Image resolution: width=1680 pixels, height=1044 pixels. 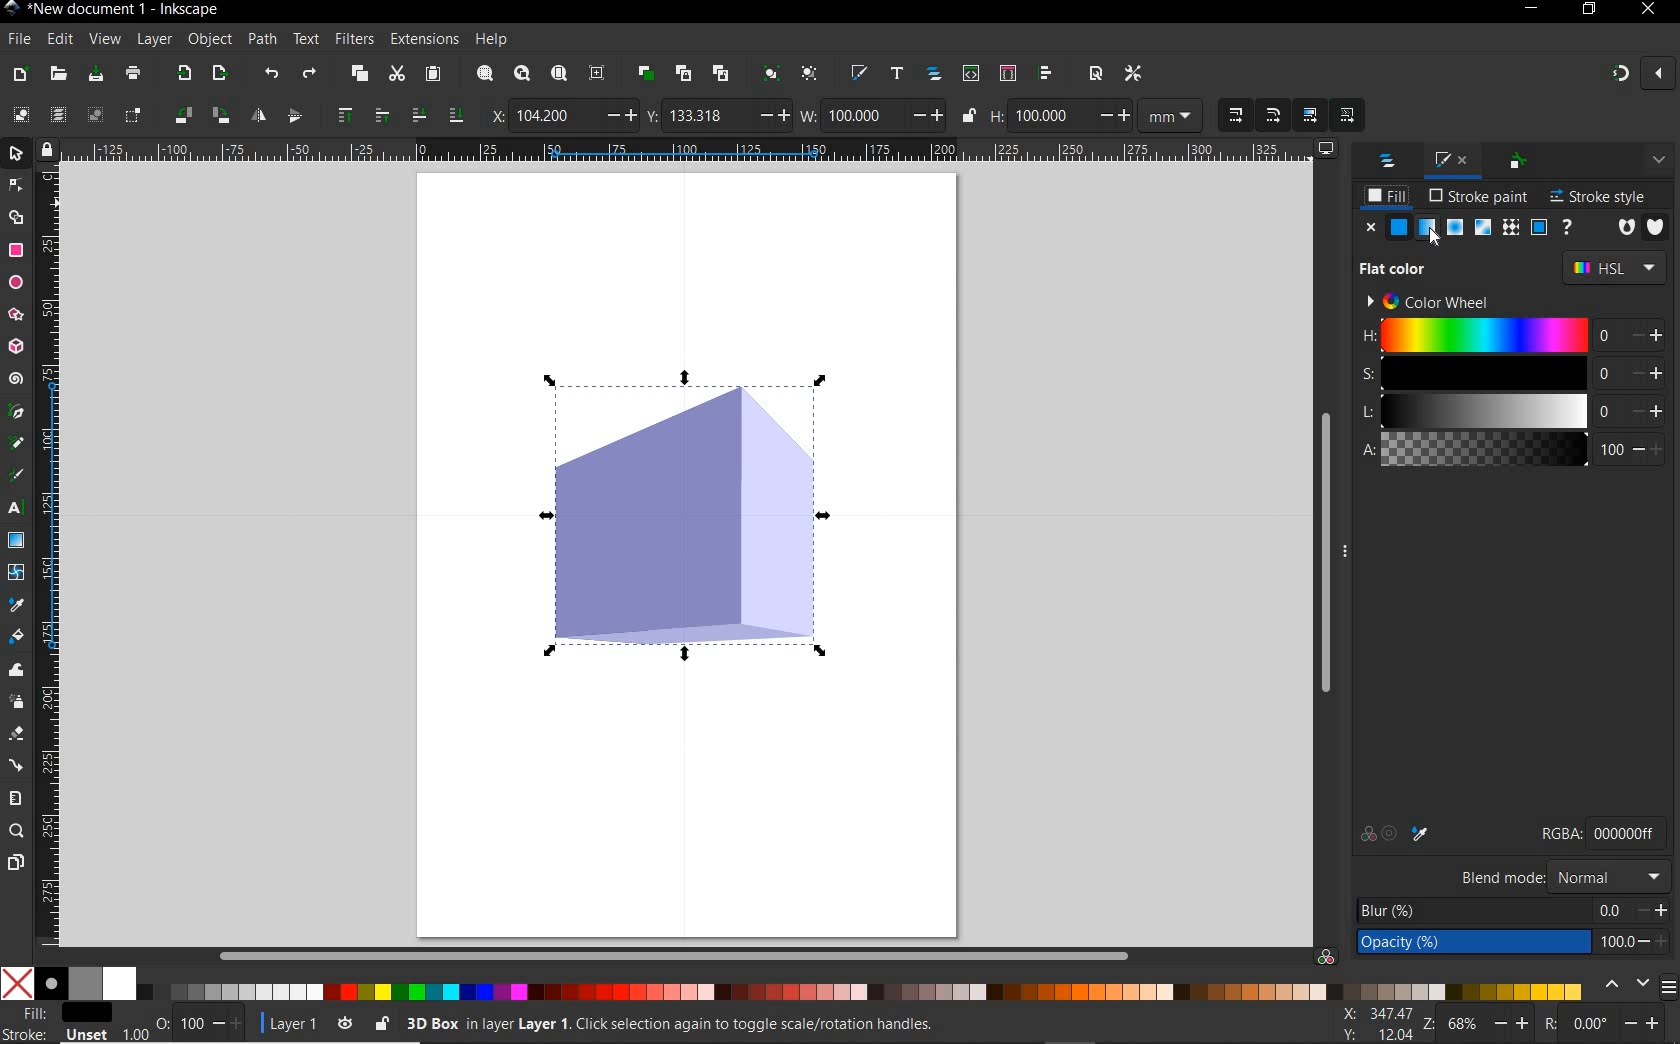 I want to click on TEXT TOOL, so click(x=14, y=511).